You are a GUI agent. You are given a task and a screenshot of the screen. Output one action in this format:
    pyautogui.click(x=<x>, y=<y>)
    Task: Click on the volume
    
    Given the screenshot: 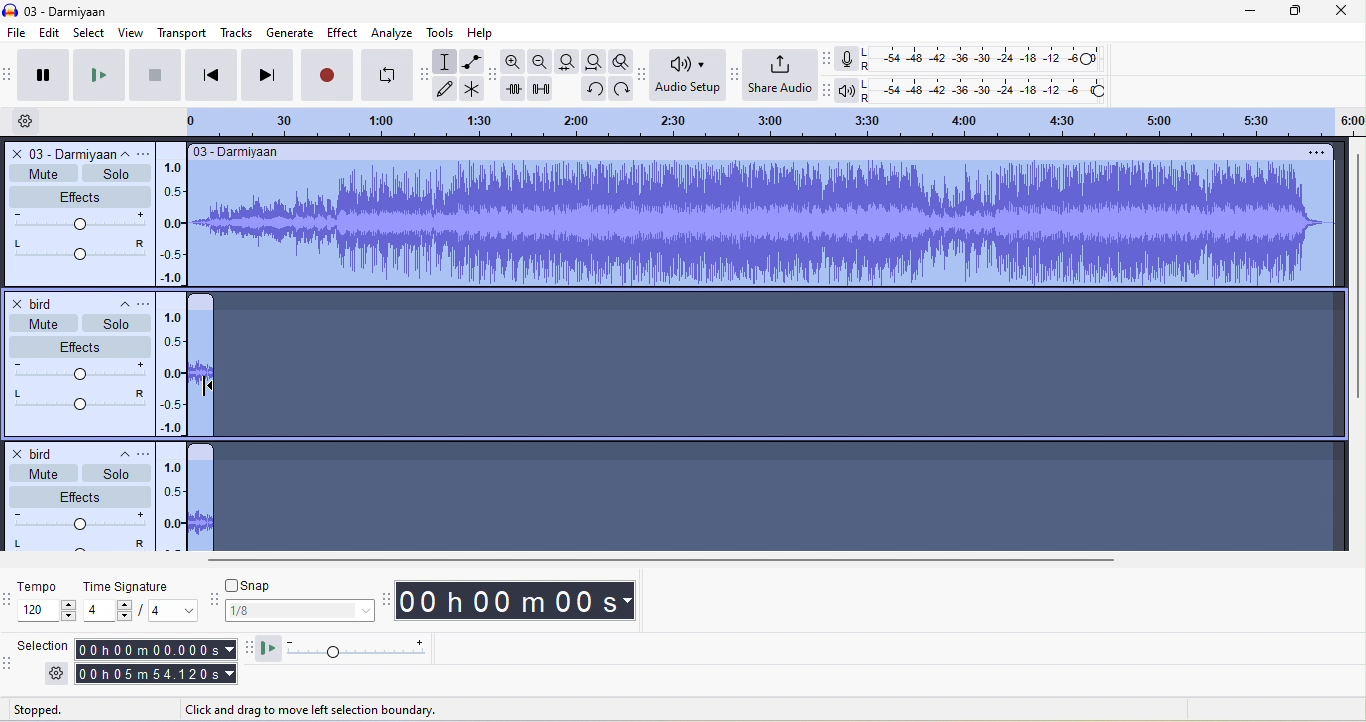 What is the action you would take?
    pyautogui.click(x=78, y=372)
    